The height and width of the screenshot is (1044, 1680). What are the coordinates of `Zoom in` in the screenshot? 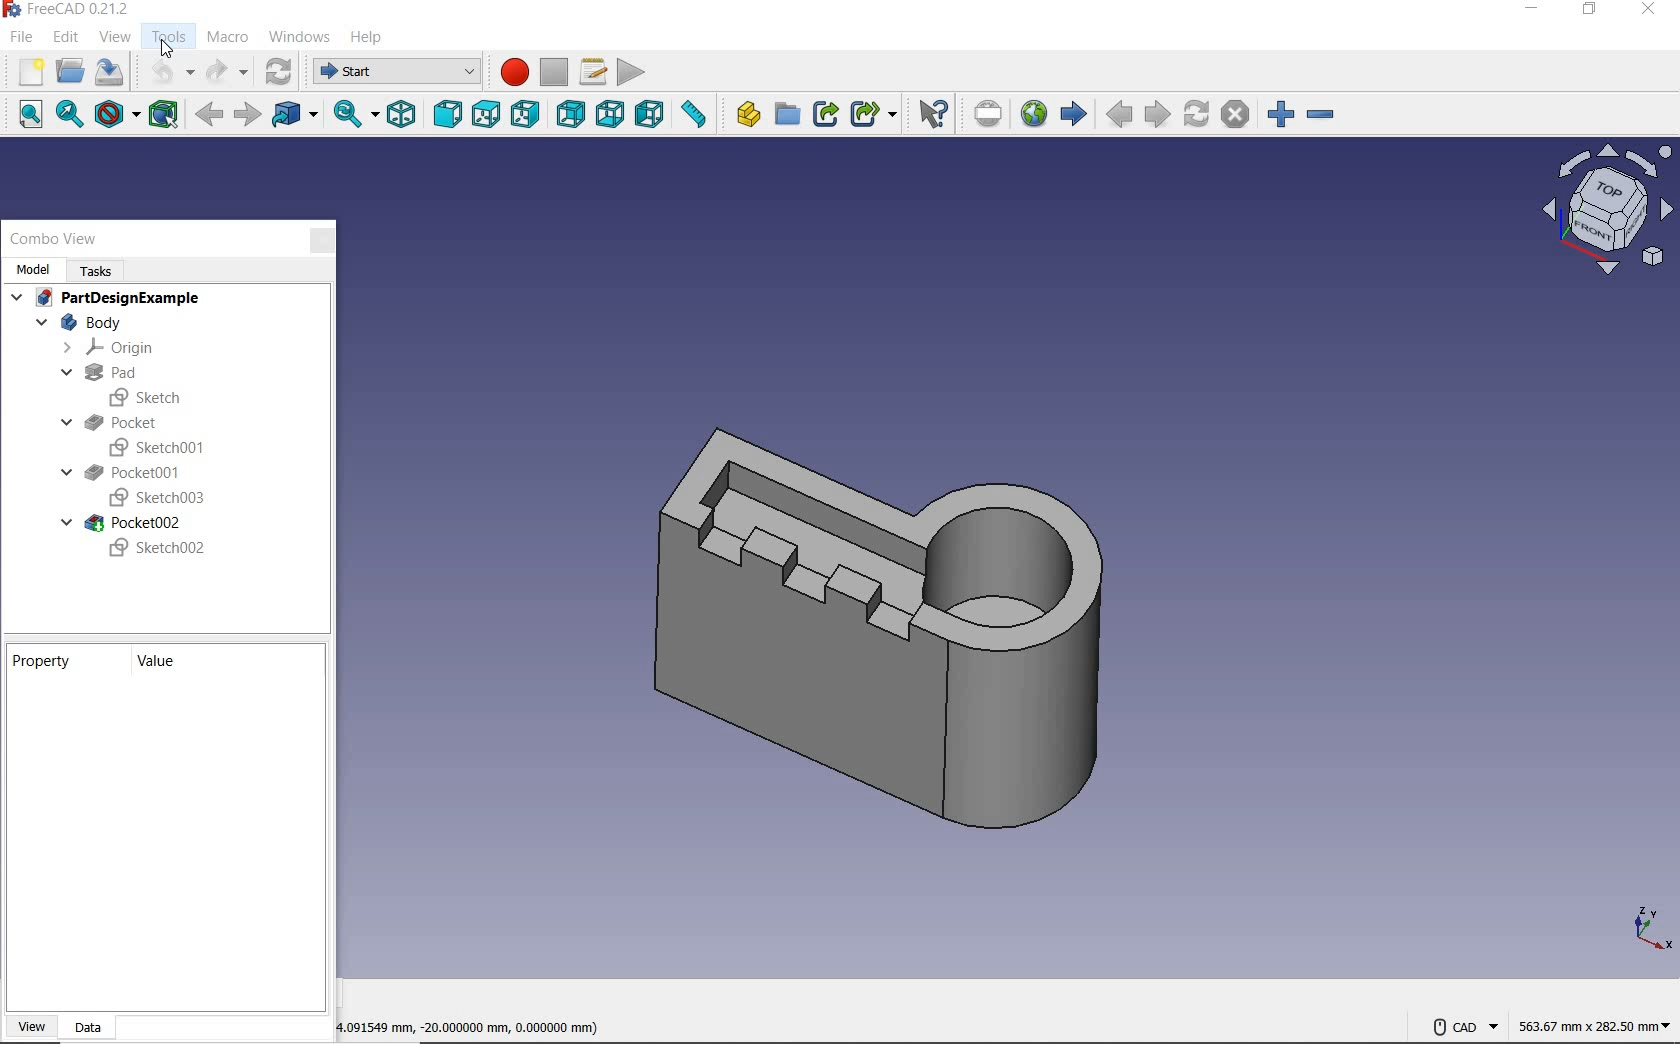 It's located at (1283, 109).